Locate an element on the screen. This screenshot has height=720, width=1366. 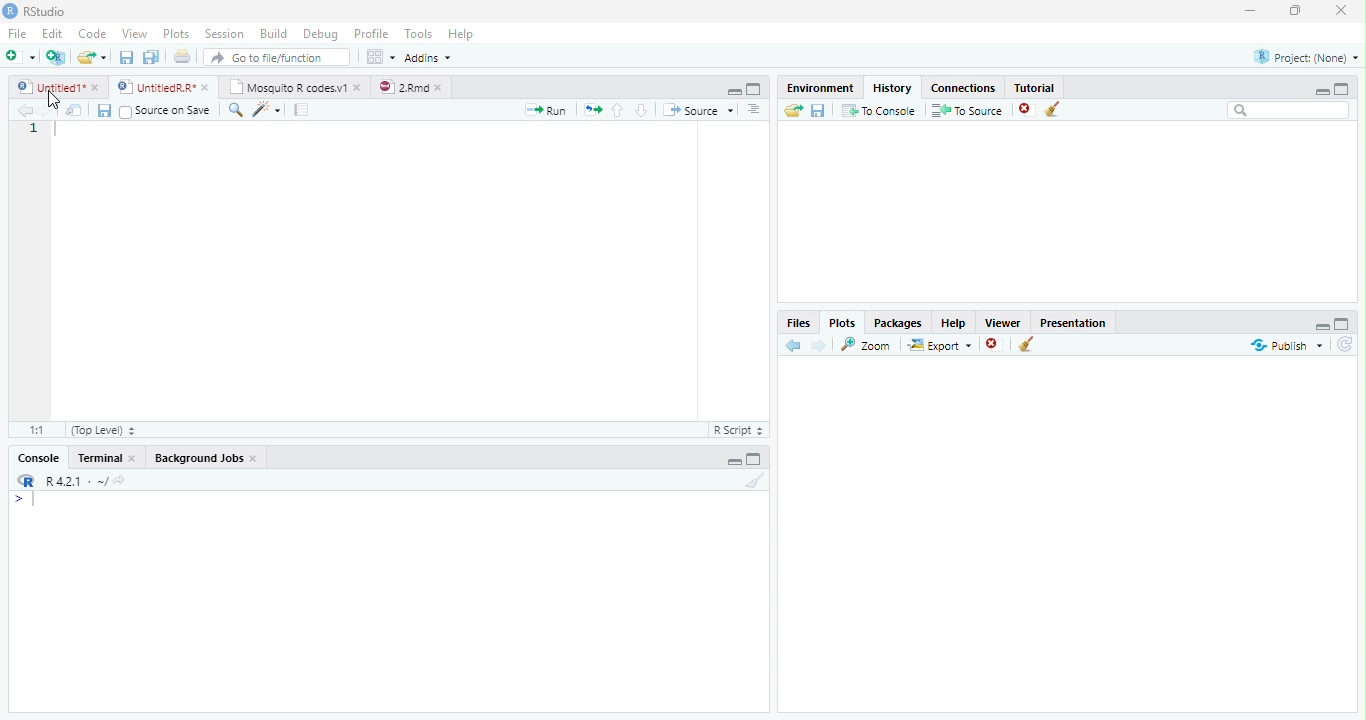
Console is located at coordinates (386, 601).